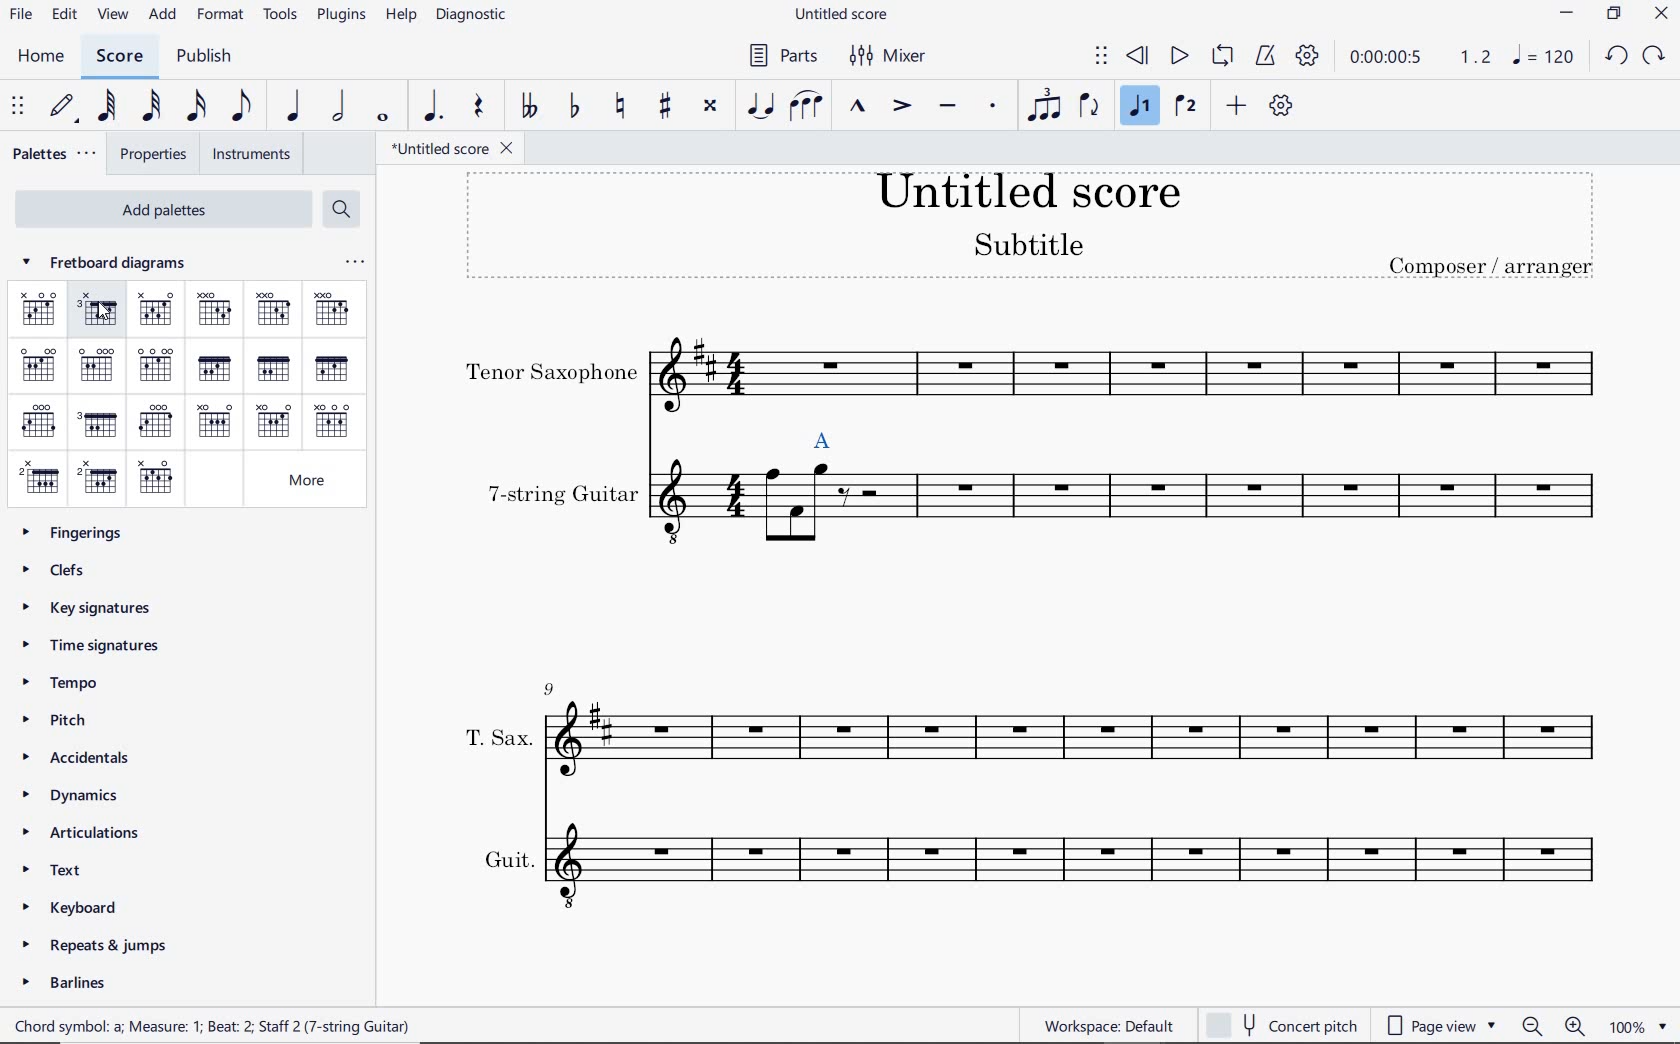 The image size is (1680, 1044). I want to click on PUBLISH, so click(208, 54).